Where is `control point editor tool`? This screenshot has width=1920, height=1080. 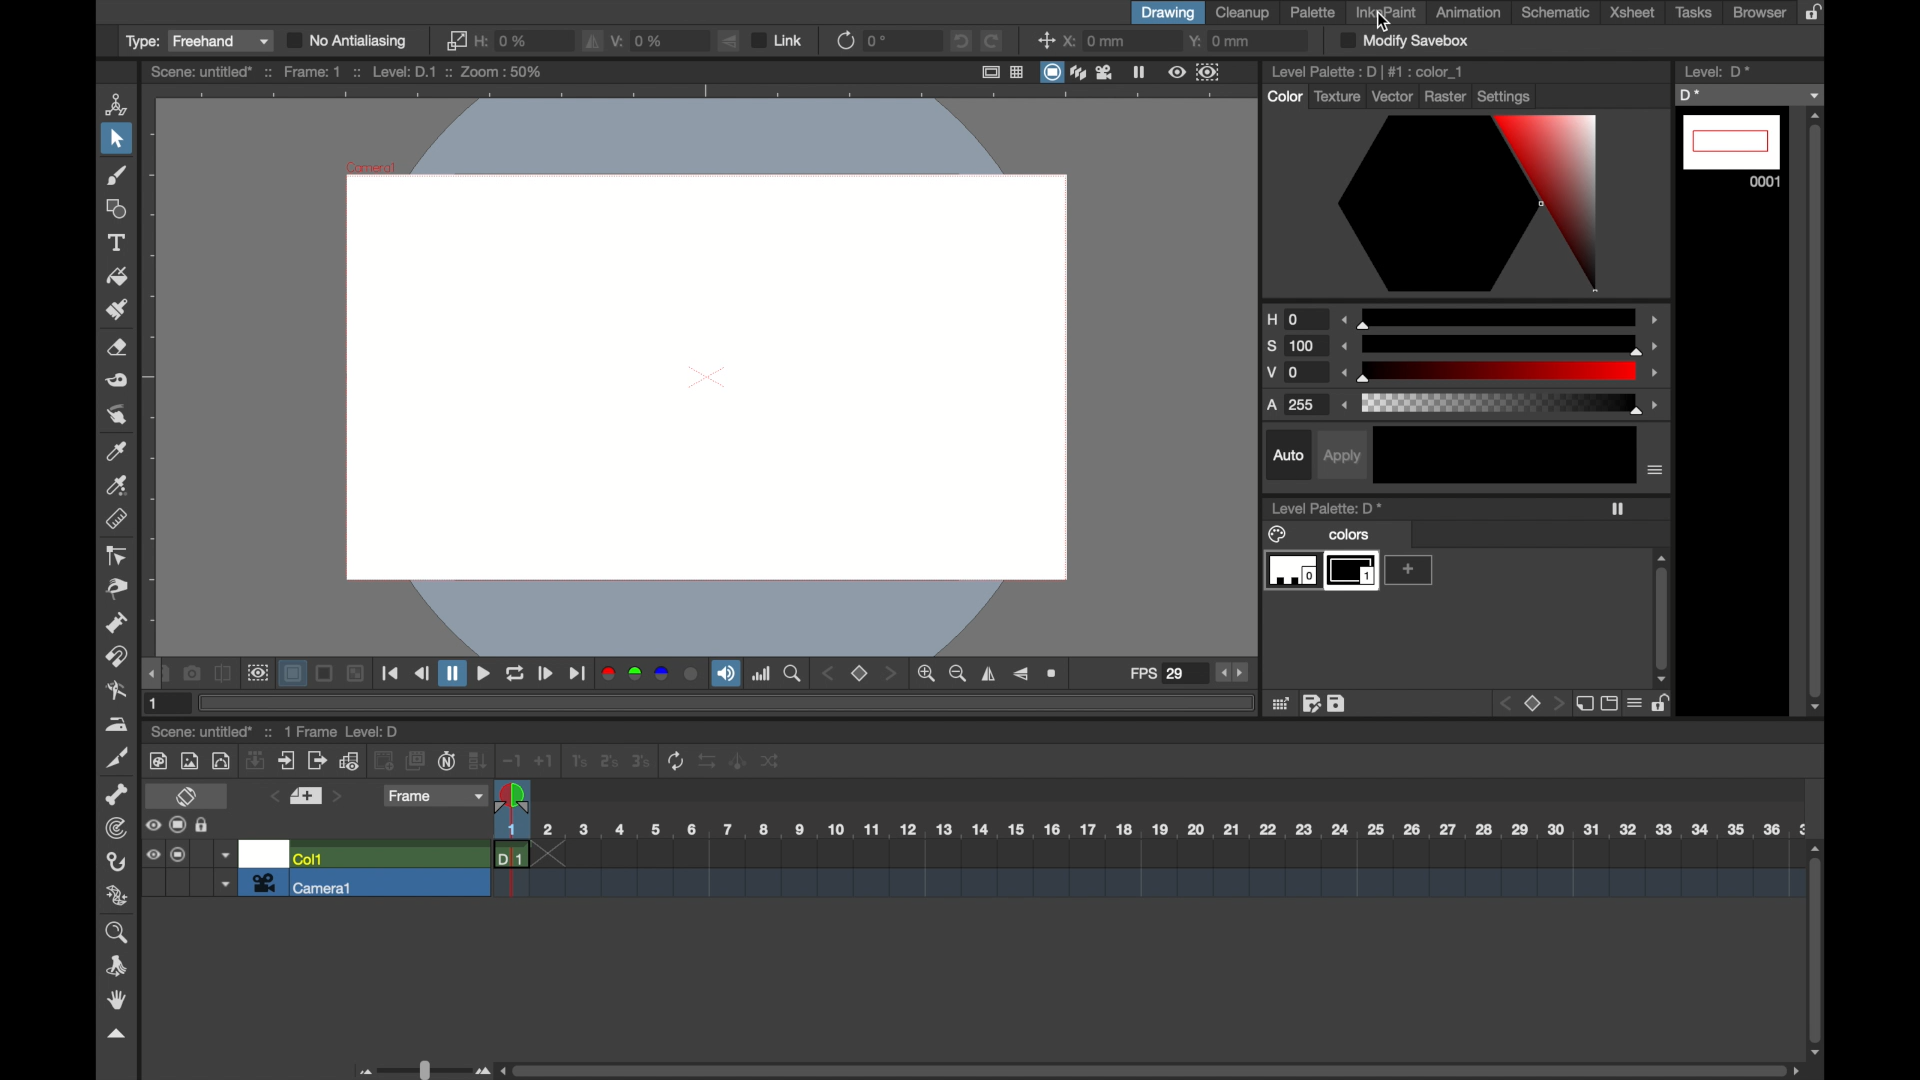
control point editor tool is located at coordinates (115, 555).